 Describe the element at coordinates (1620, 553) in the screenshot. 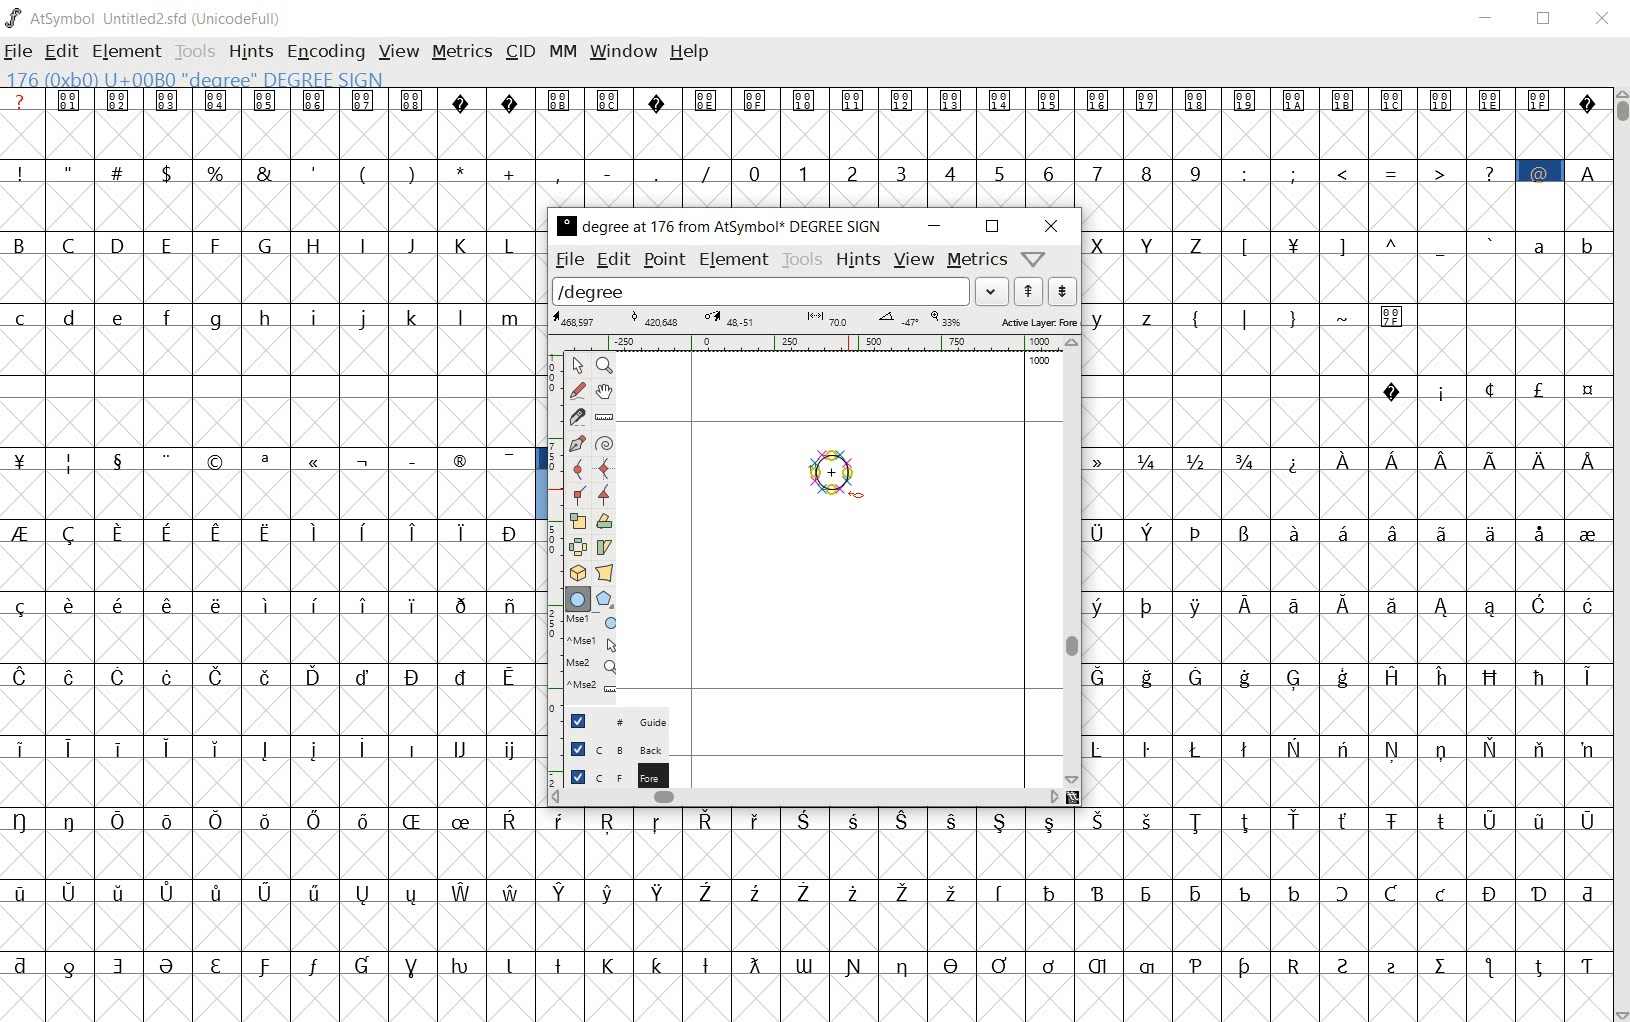

I see `scrollbar` at that location.